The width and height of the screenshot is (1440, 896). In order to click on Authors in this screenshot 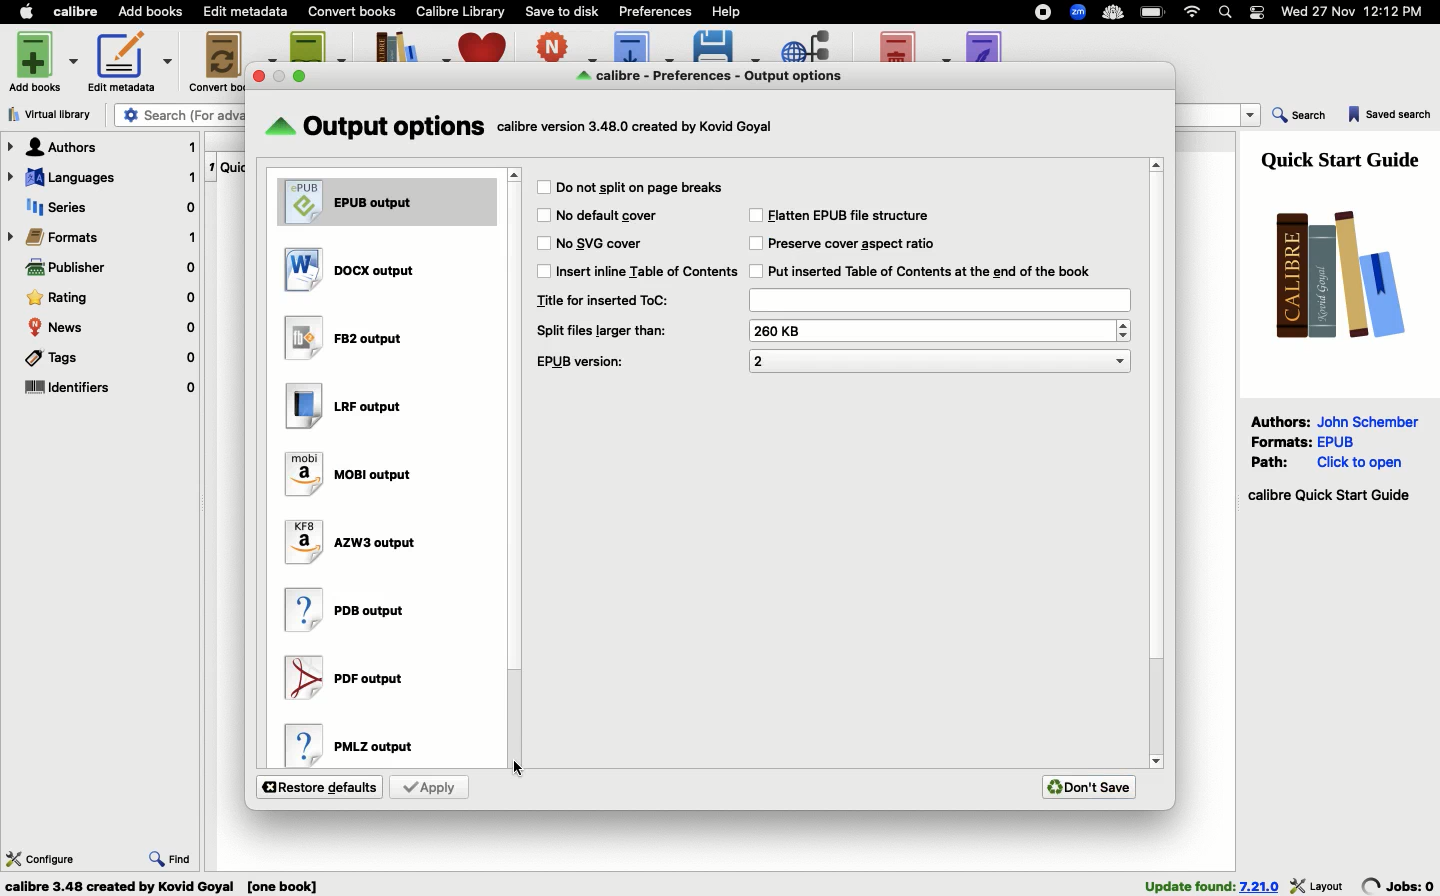, I will do `click(1281, 421)`.